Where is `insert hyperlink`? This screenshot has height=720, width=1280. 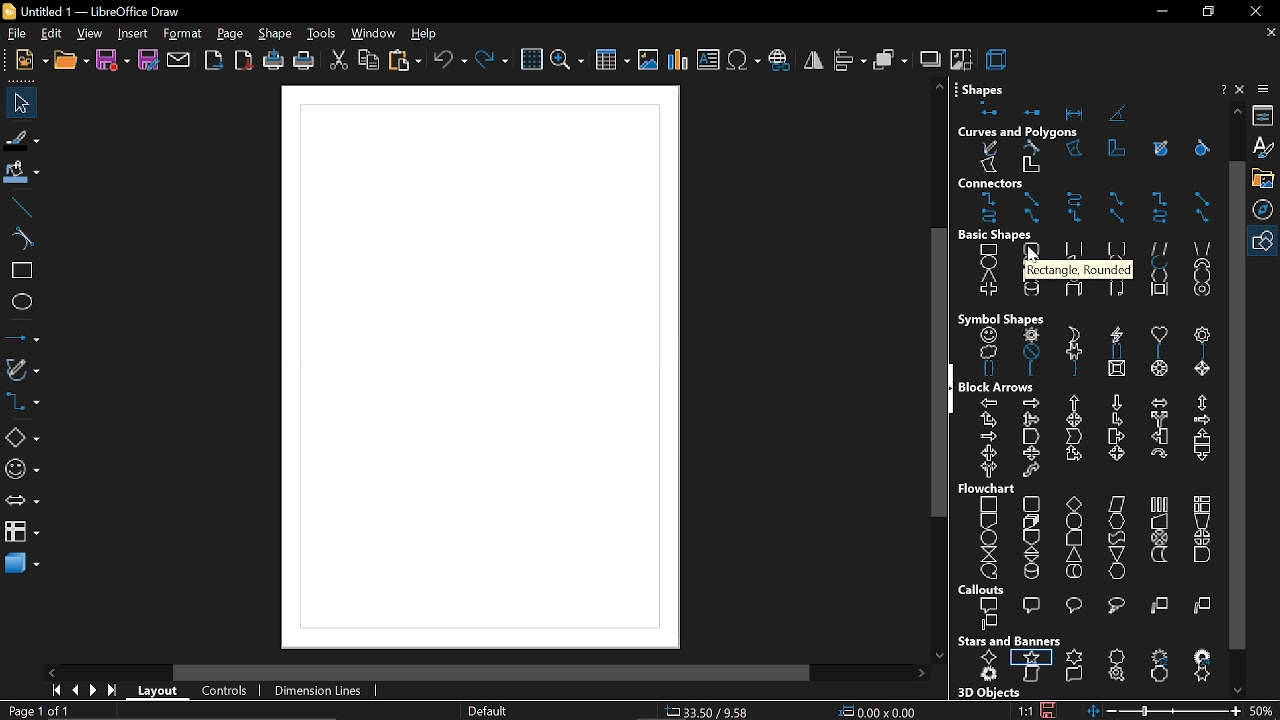 insert hyperlink is located at coordinates (780, 61).